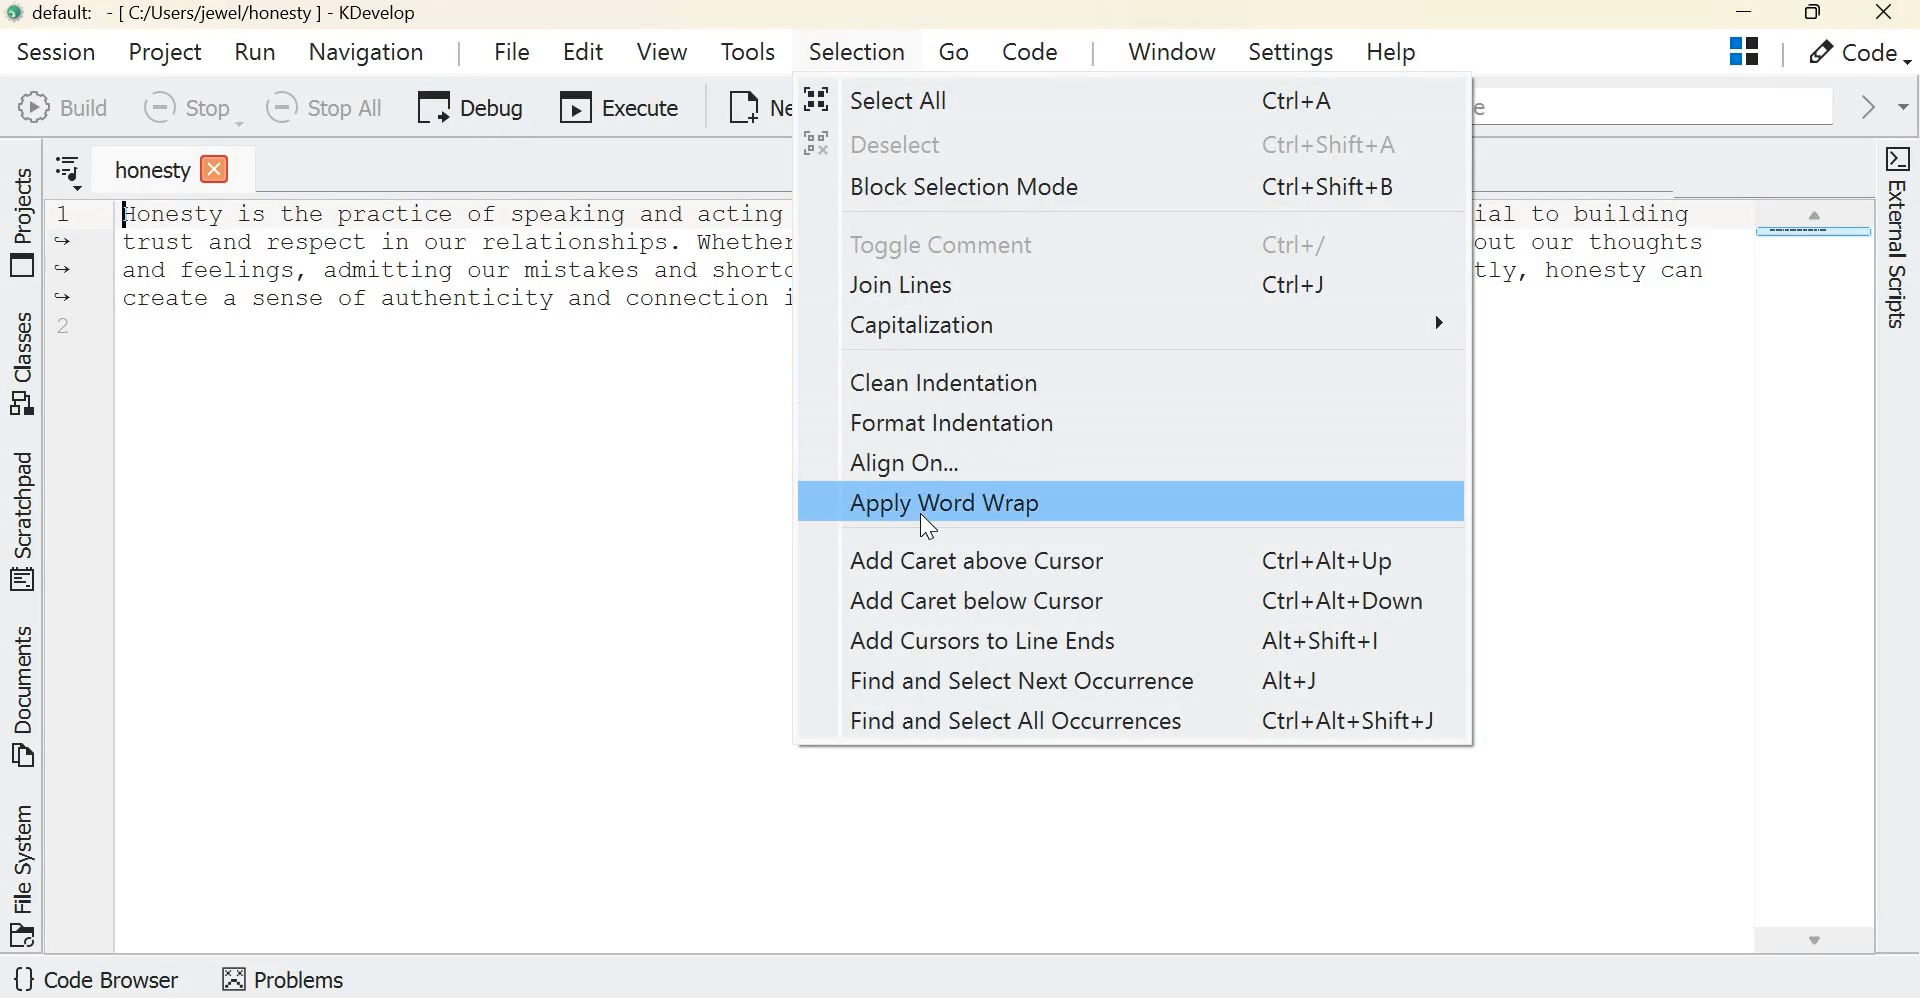 Image resolution: width=1920 pixels, height=998 pixels. Describe the element at coordinates (853, 52) in the screenshot. I see `Selection` at that location.